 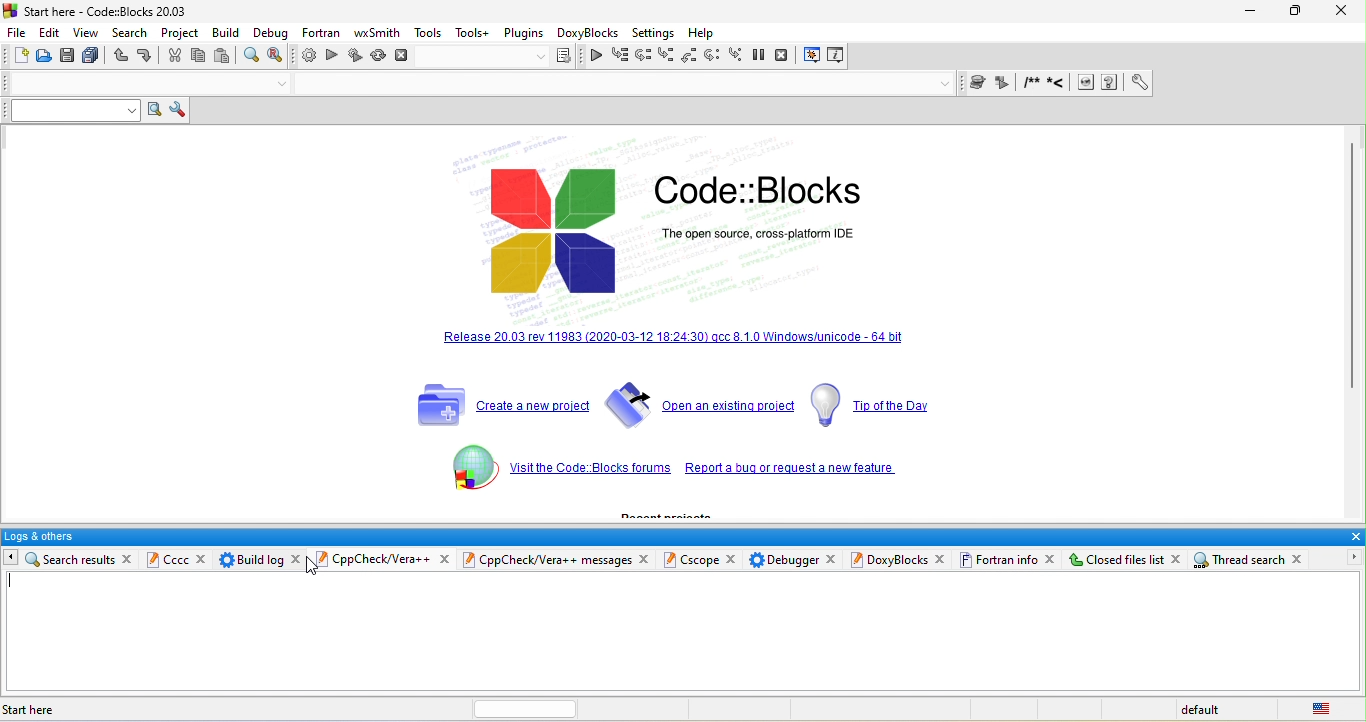 I want to click on run chm, so click(x=1113, y=83).